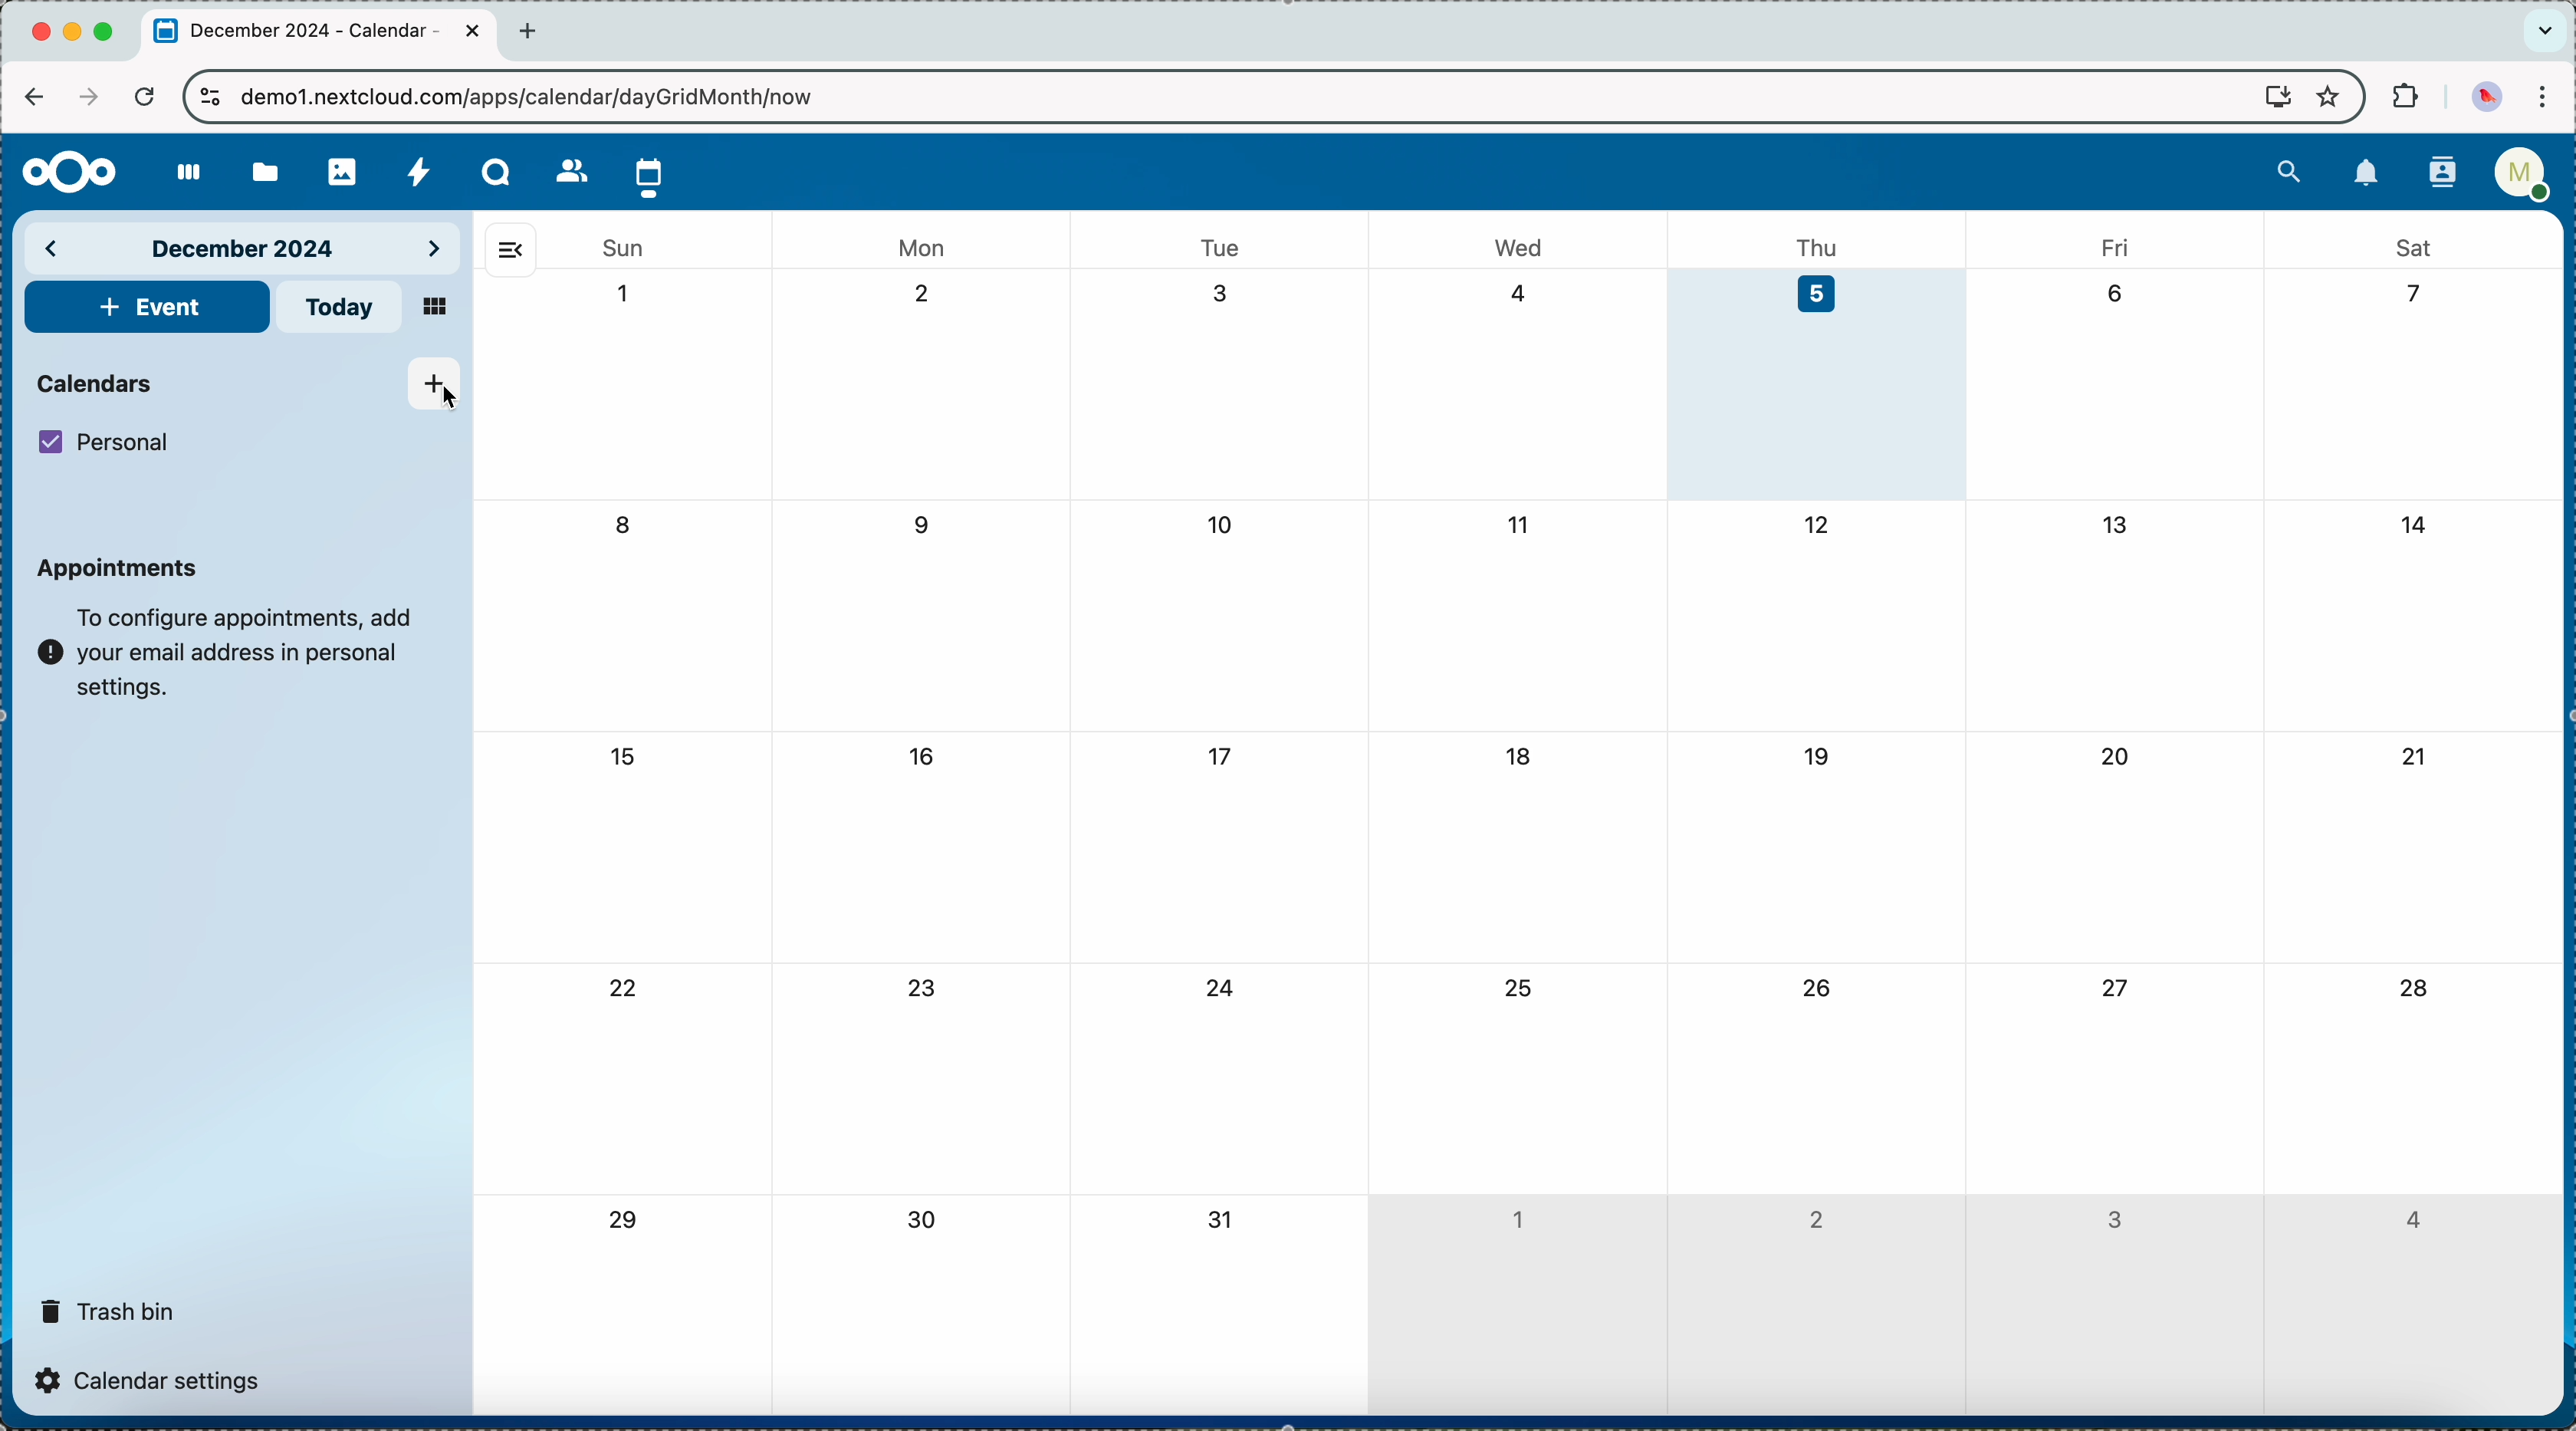 Image resolution: width=2576 pixels, height=1431 pixels. What do you see at coordinates (233, 654) in the screenshot?
I see `note` at bounding box center [233, 654].